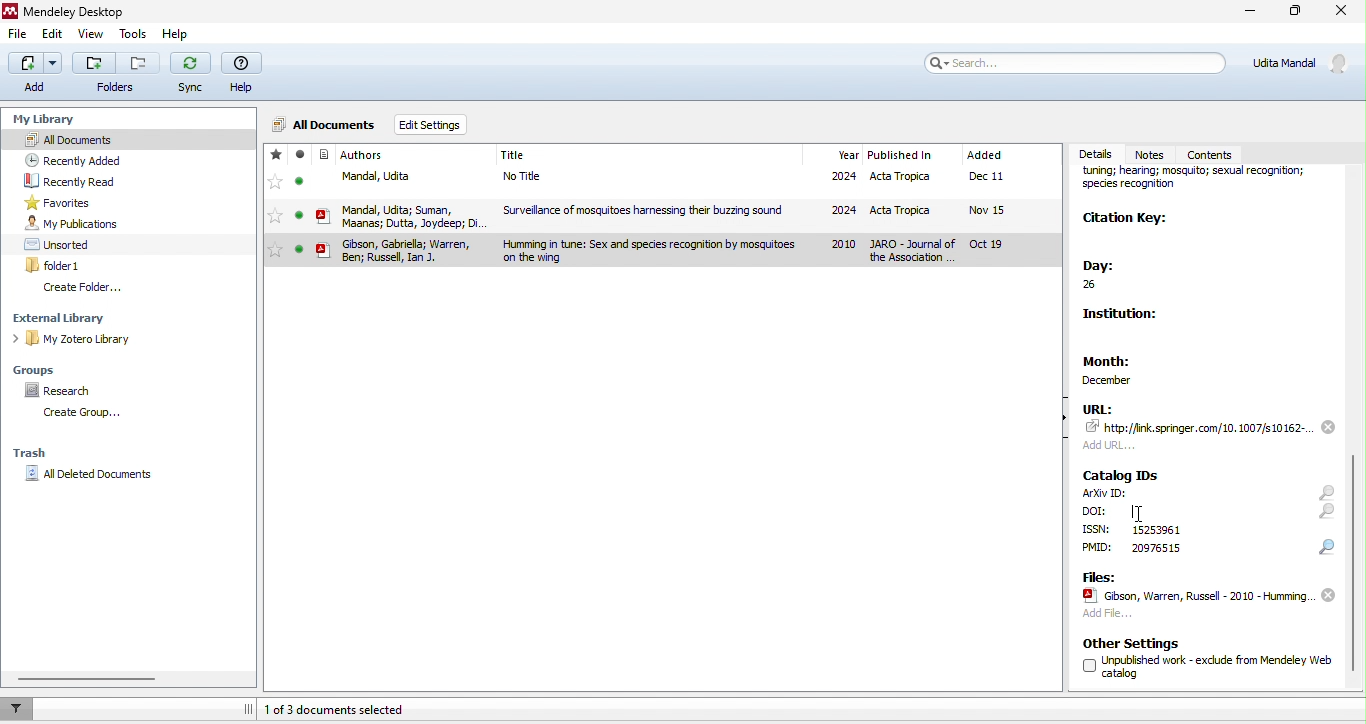 The height and width of the screenshot is (724, 1366). I want to click on text, so click(1097, 529).